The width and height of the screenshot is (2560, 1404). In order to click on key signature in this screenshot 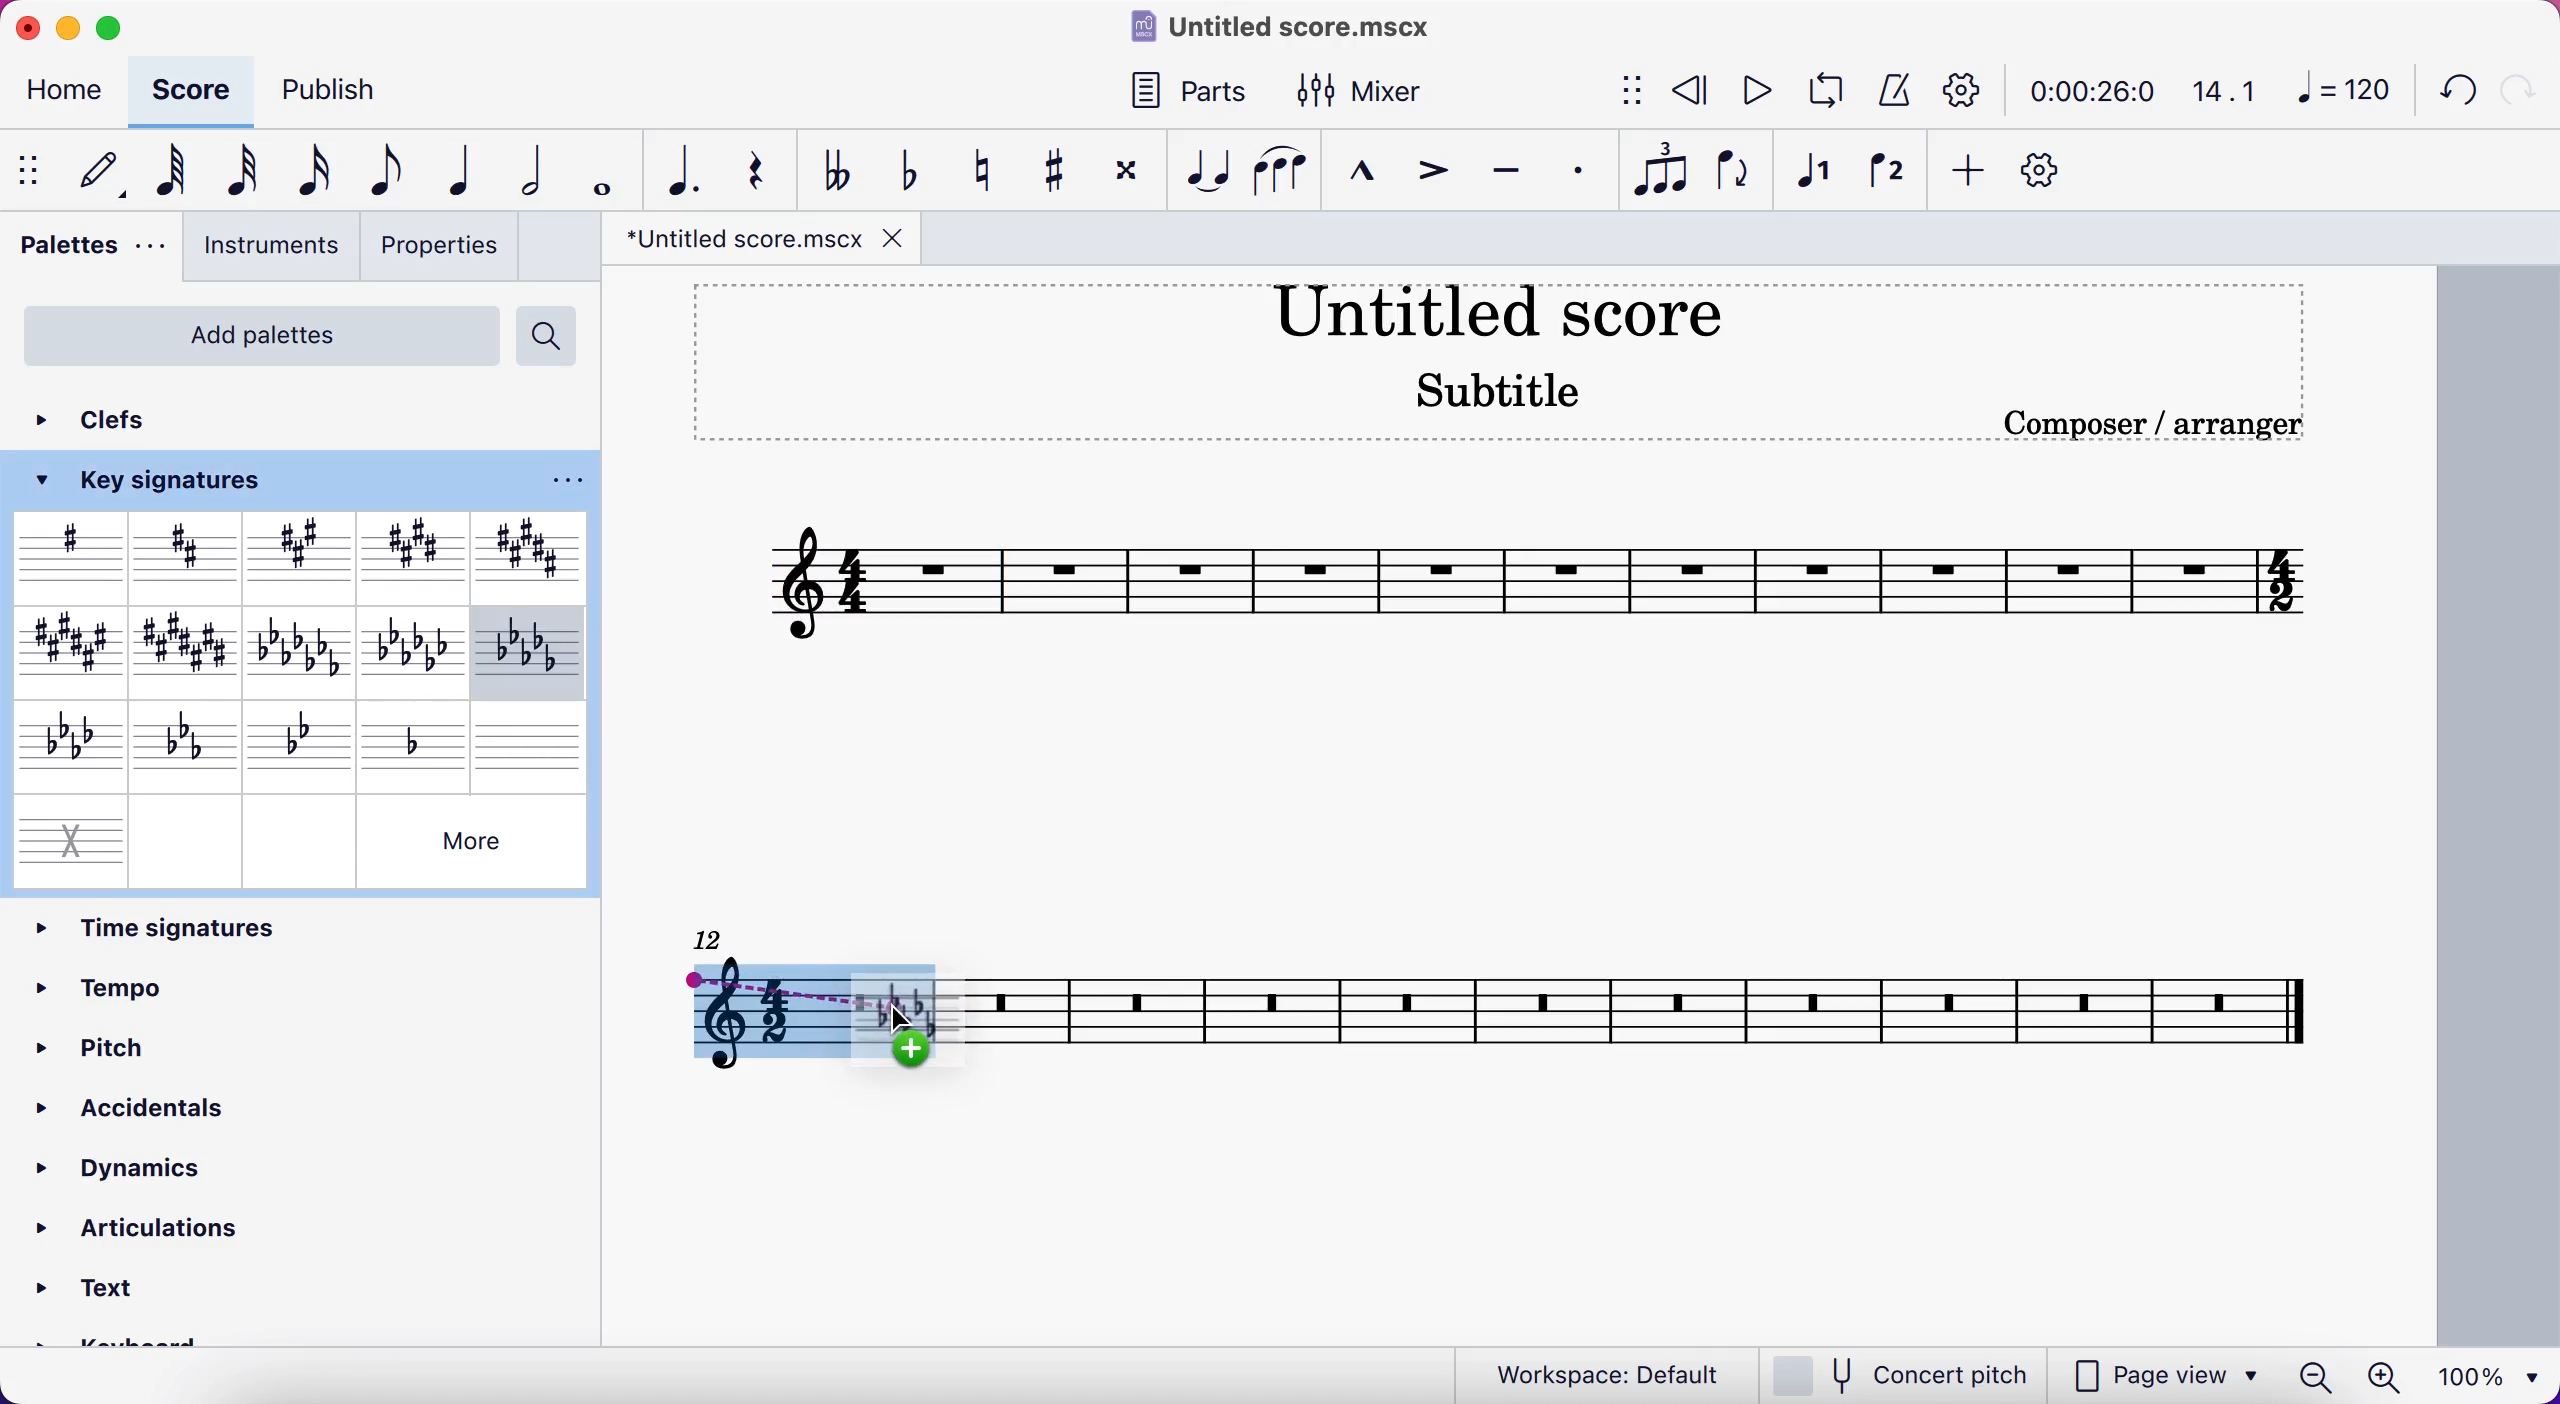, I will do `click(166, 481)`.